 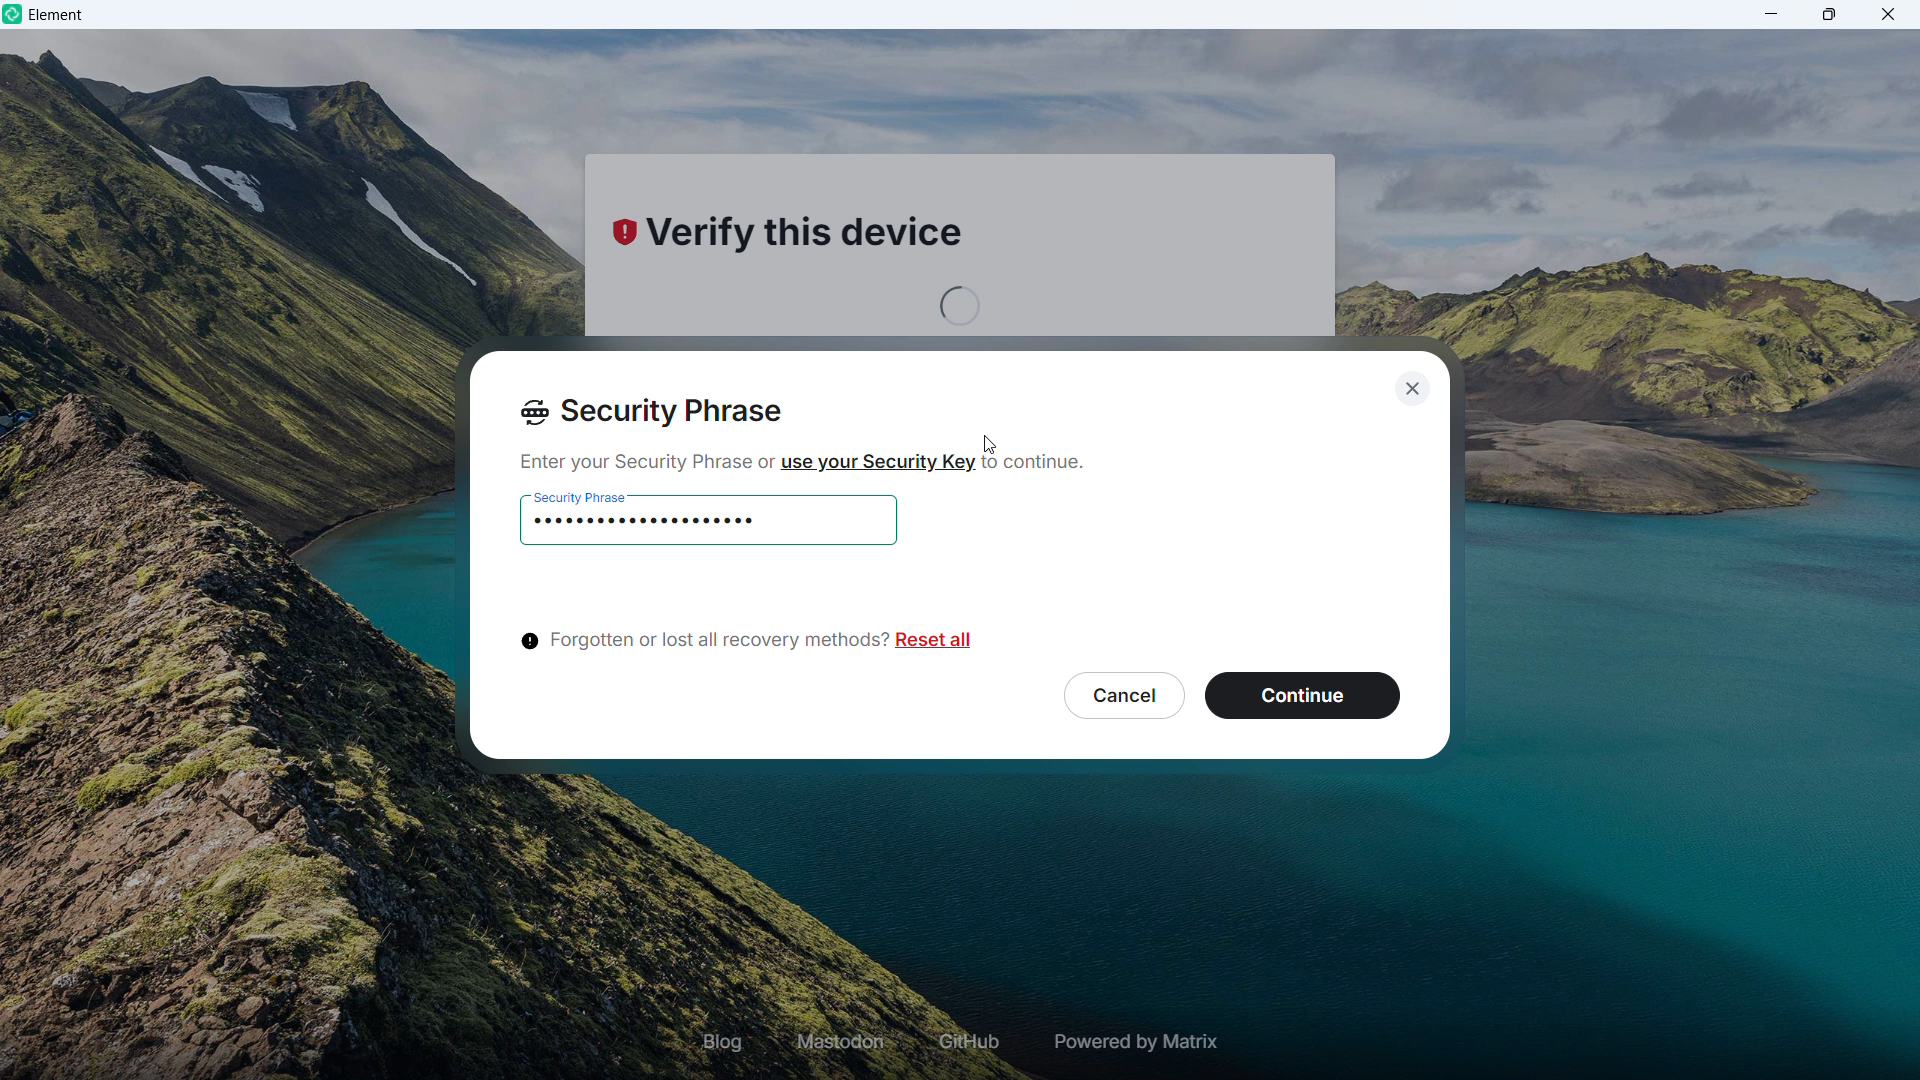 I want to click on cancel , so click(x=1120, y=694).